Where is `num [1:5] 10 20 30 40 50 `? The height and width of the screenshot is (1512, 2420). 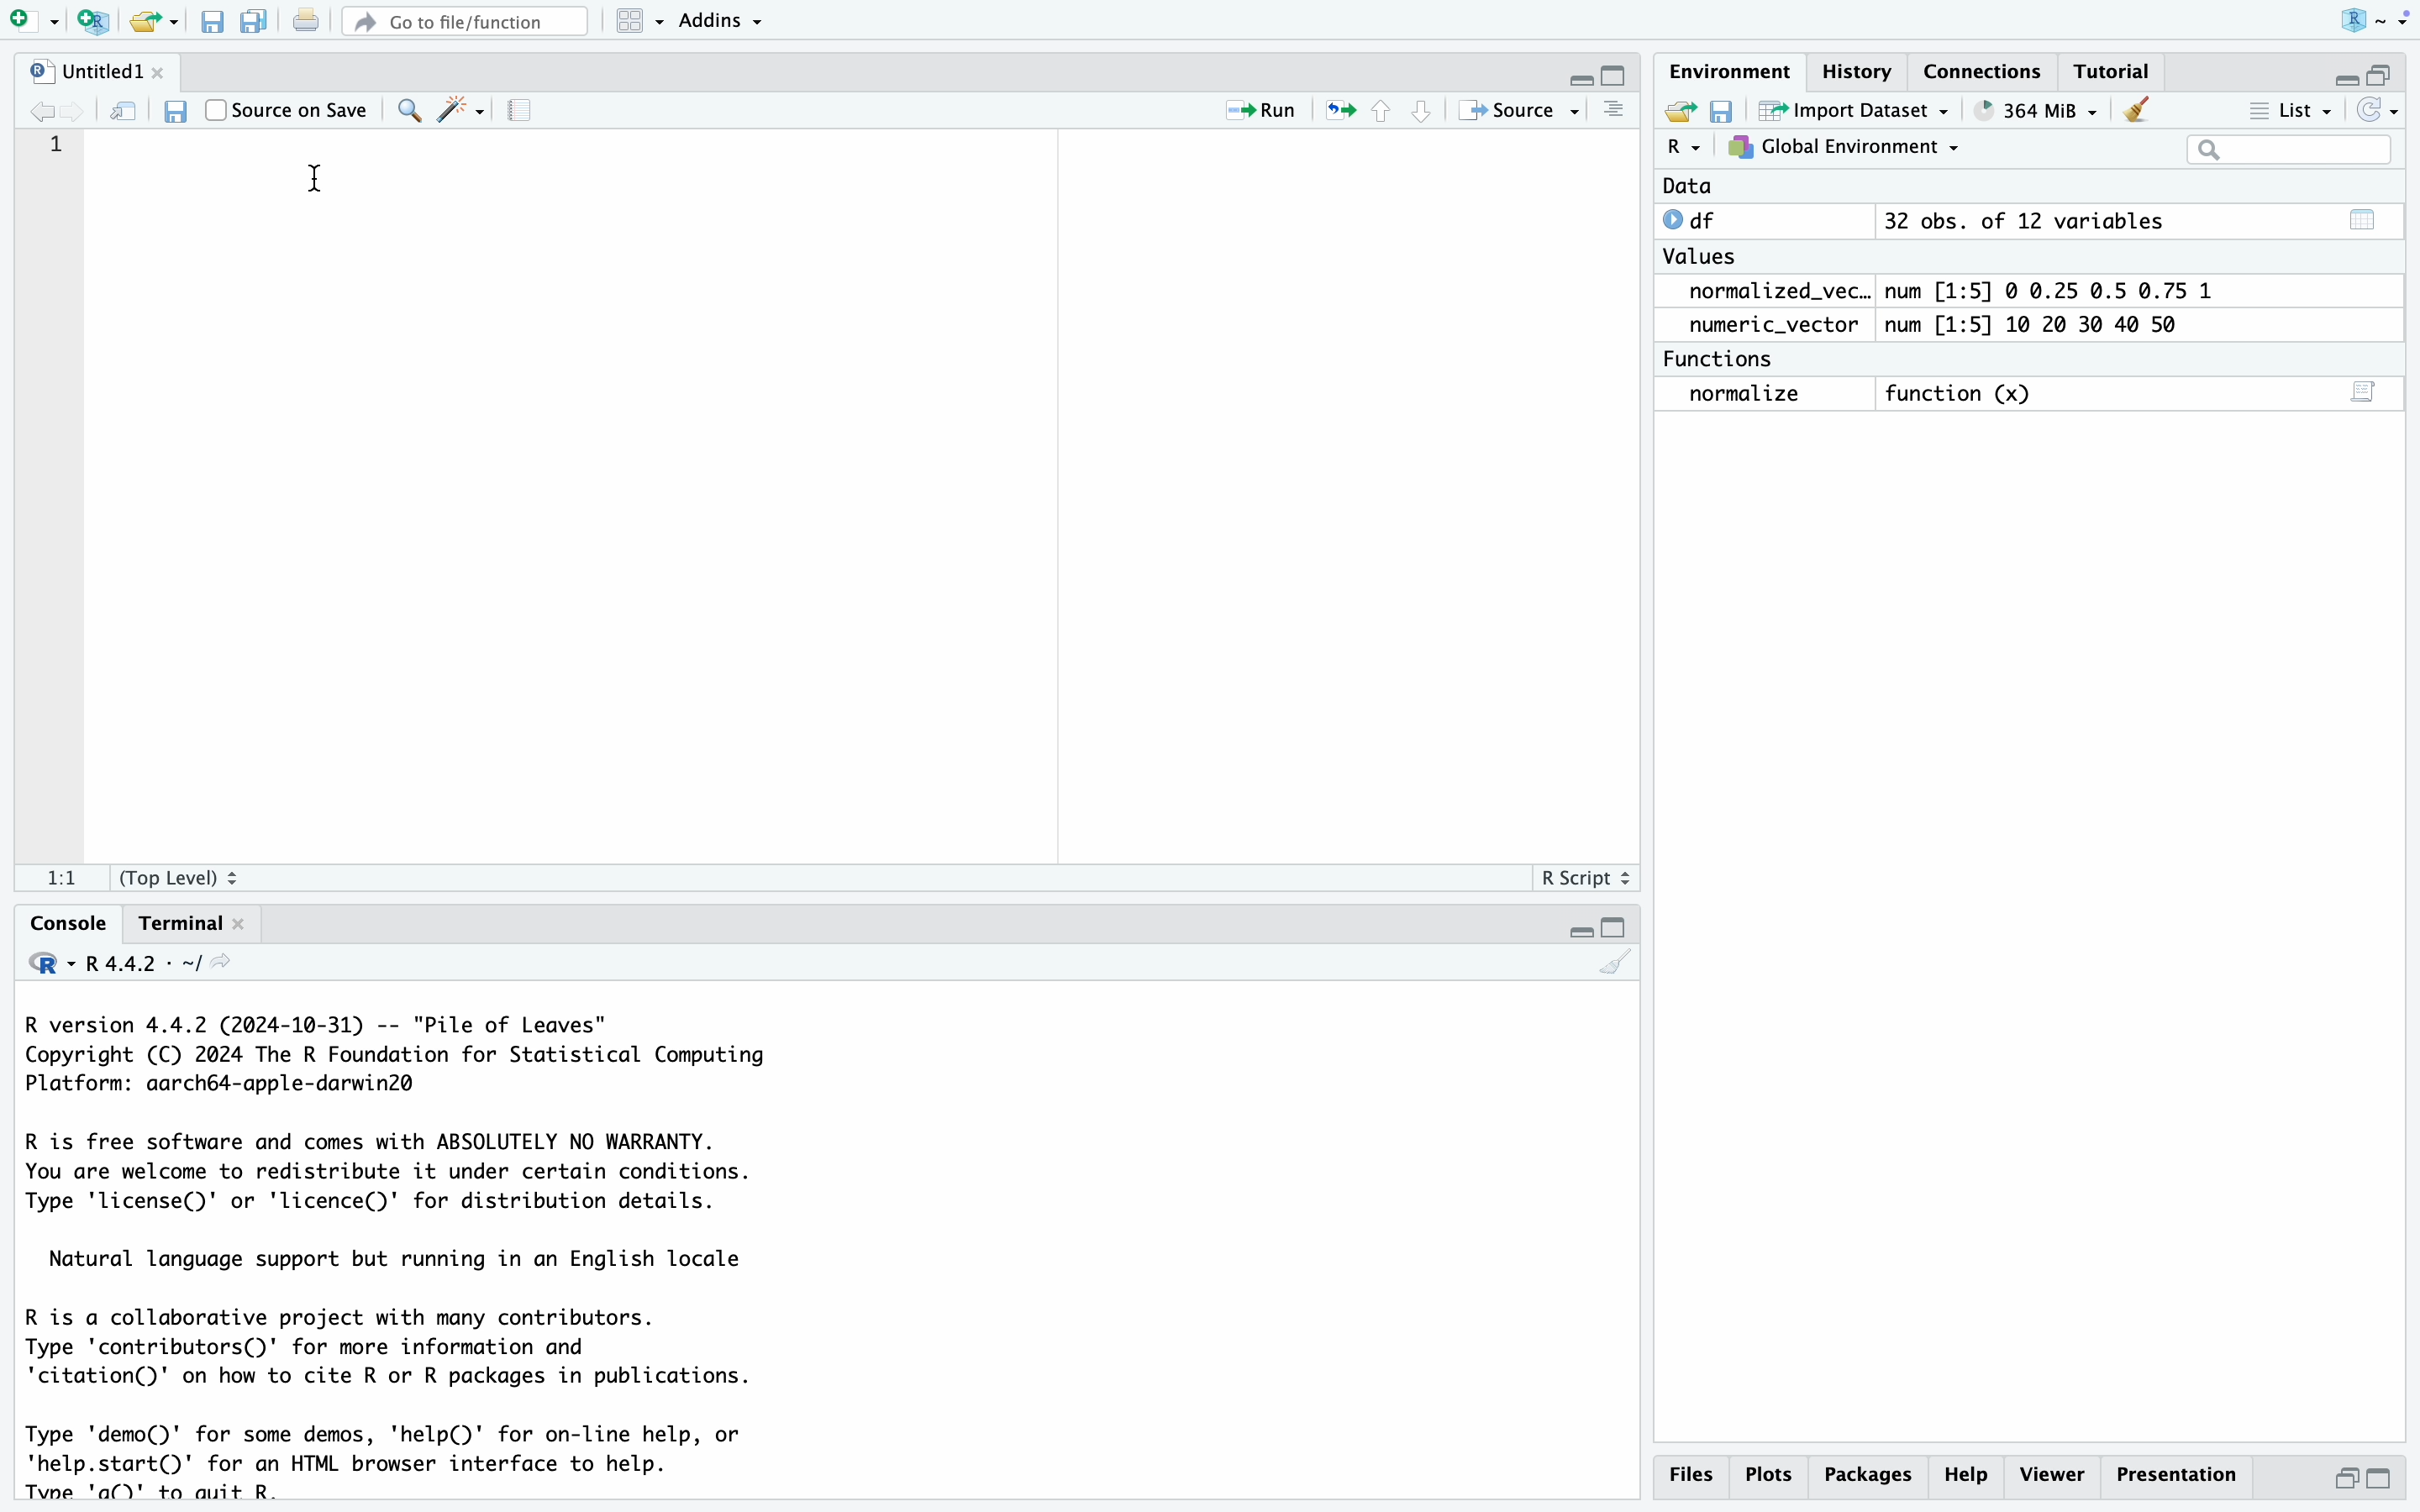 num [1:5] 10 20 30 40 50  is located at coordinates (2041, 326).